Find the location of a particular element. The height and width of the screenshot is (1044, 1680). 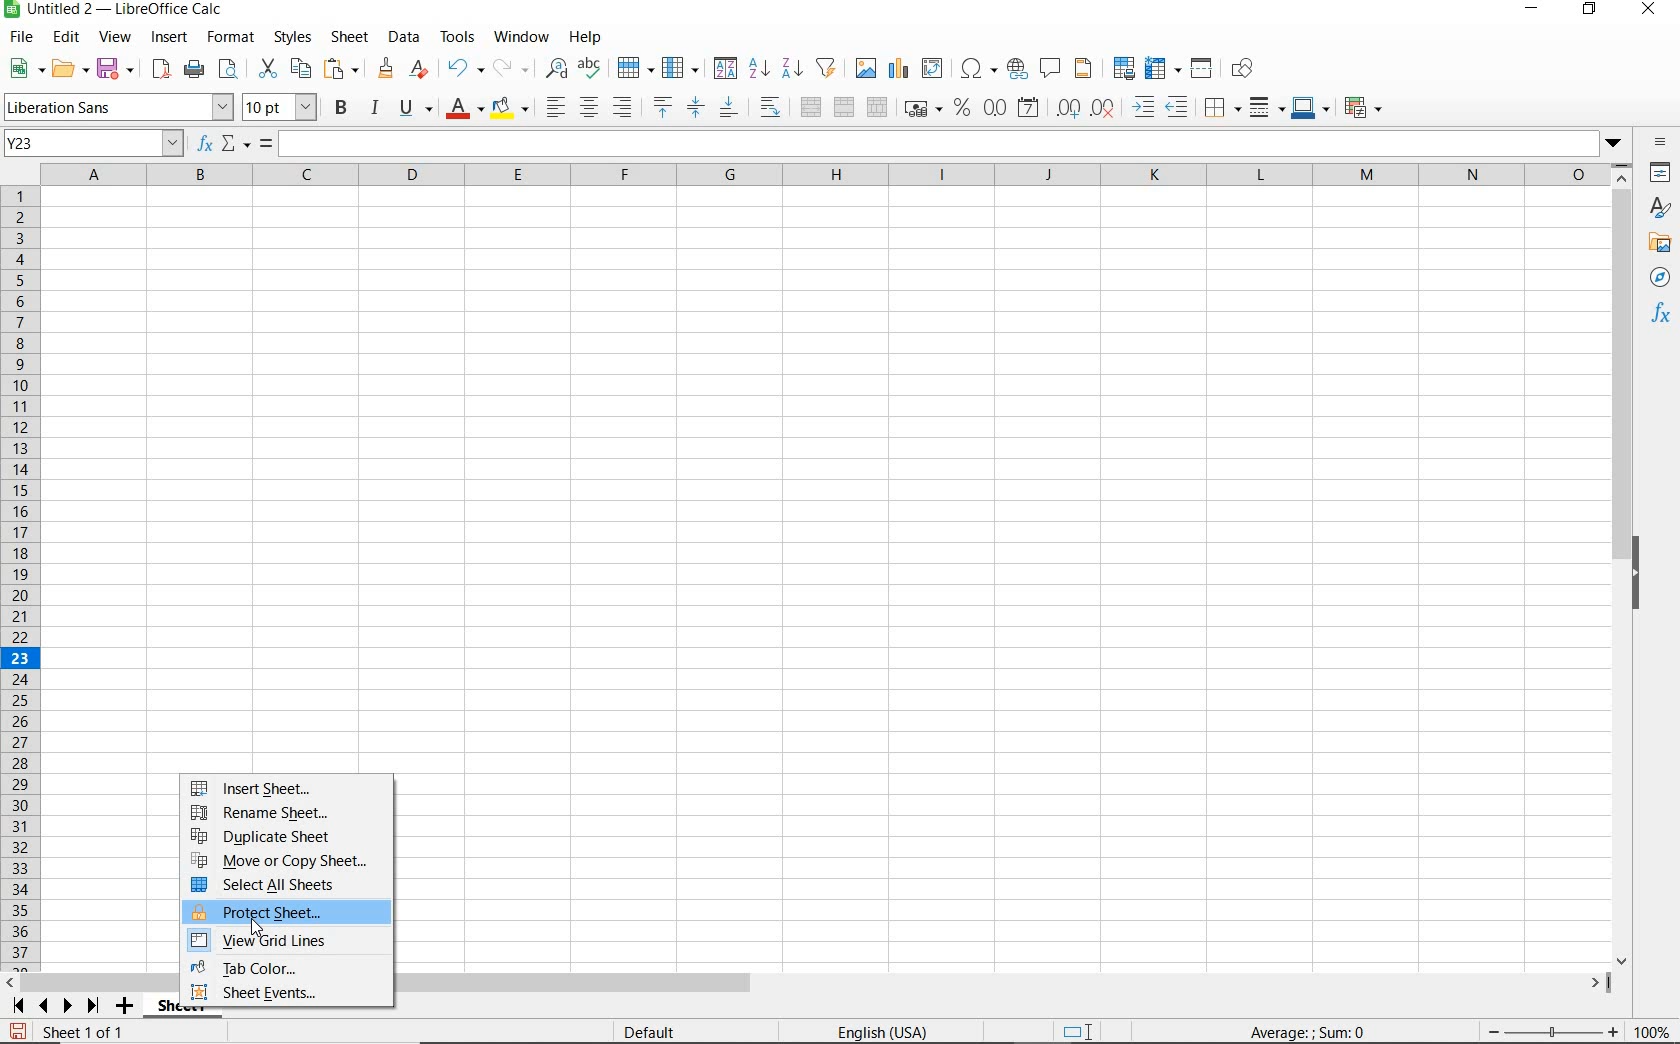

NAVIGATOR is located at coordinates (1659, 279).